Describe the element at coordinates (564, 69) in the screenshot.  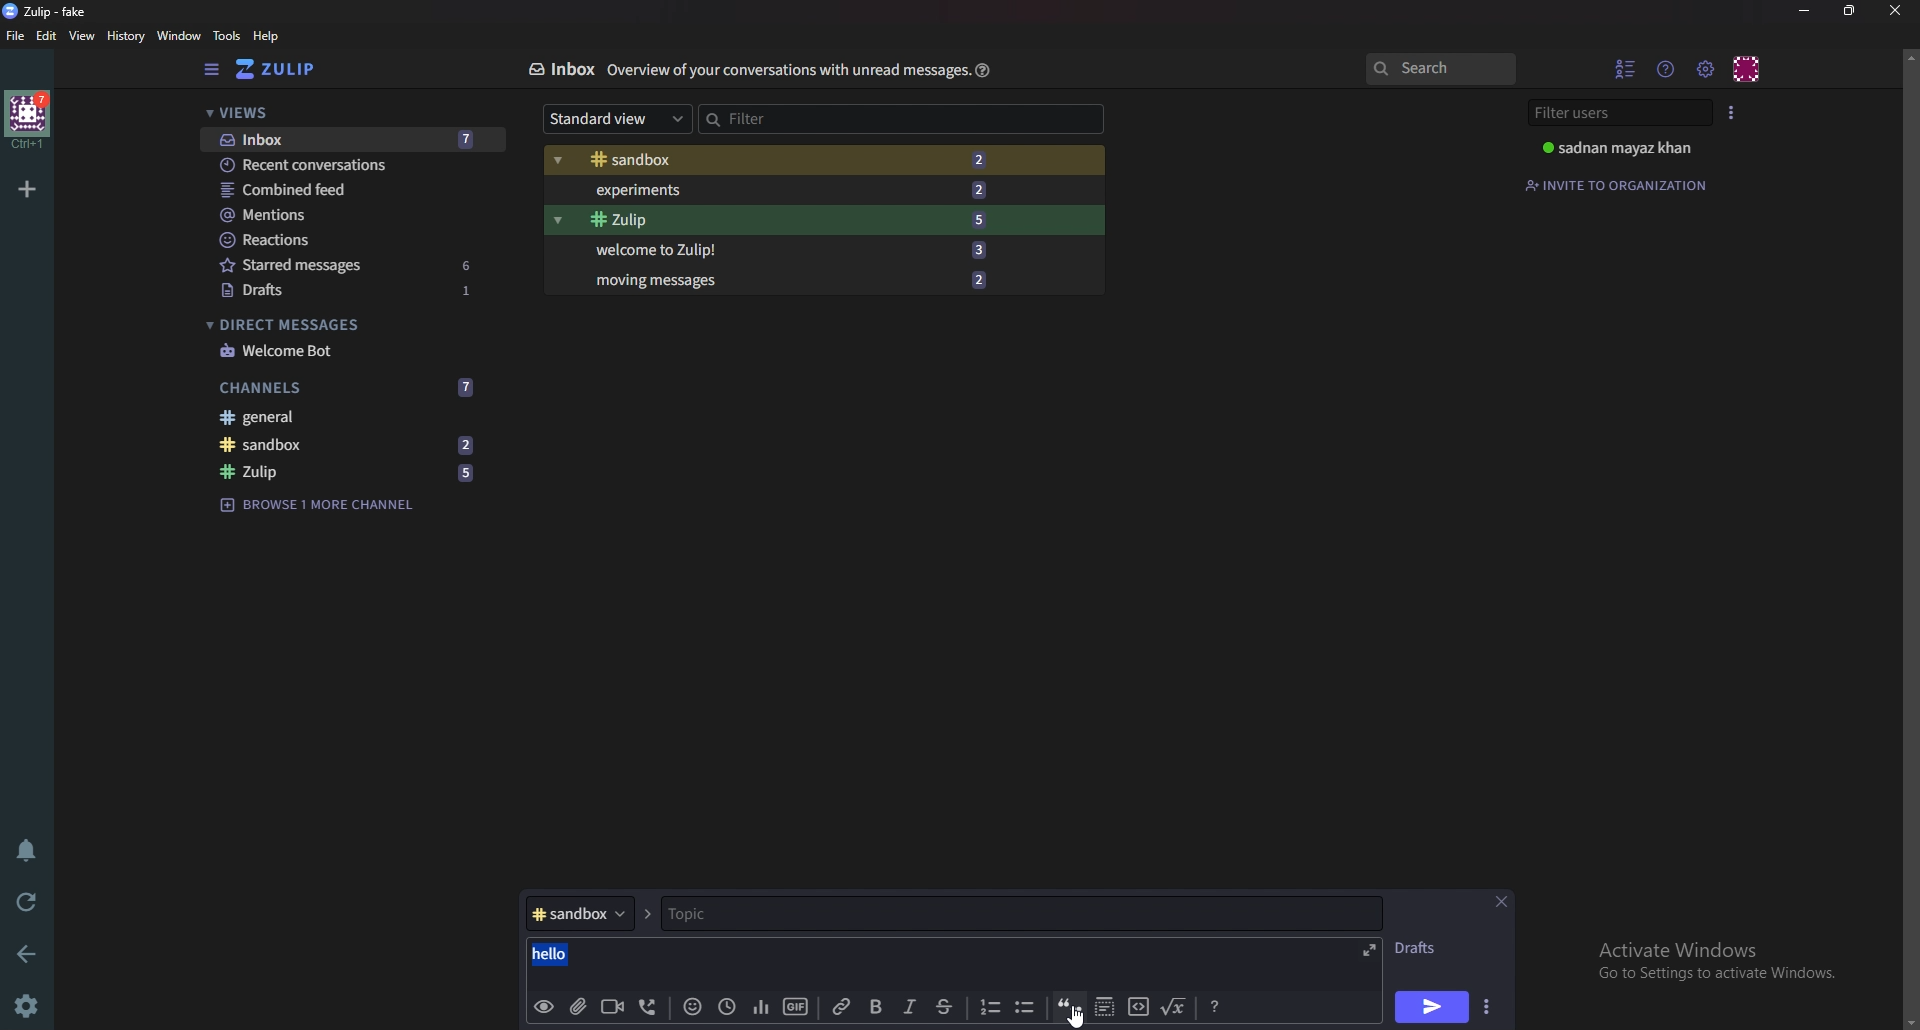
I see `Inbox` at that location.